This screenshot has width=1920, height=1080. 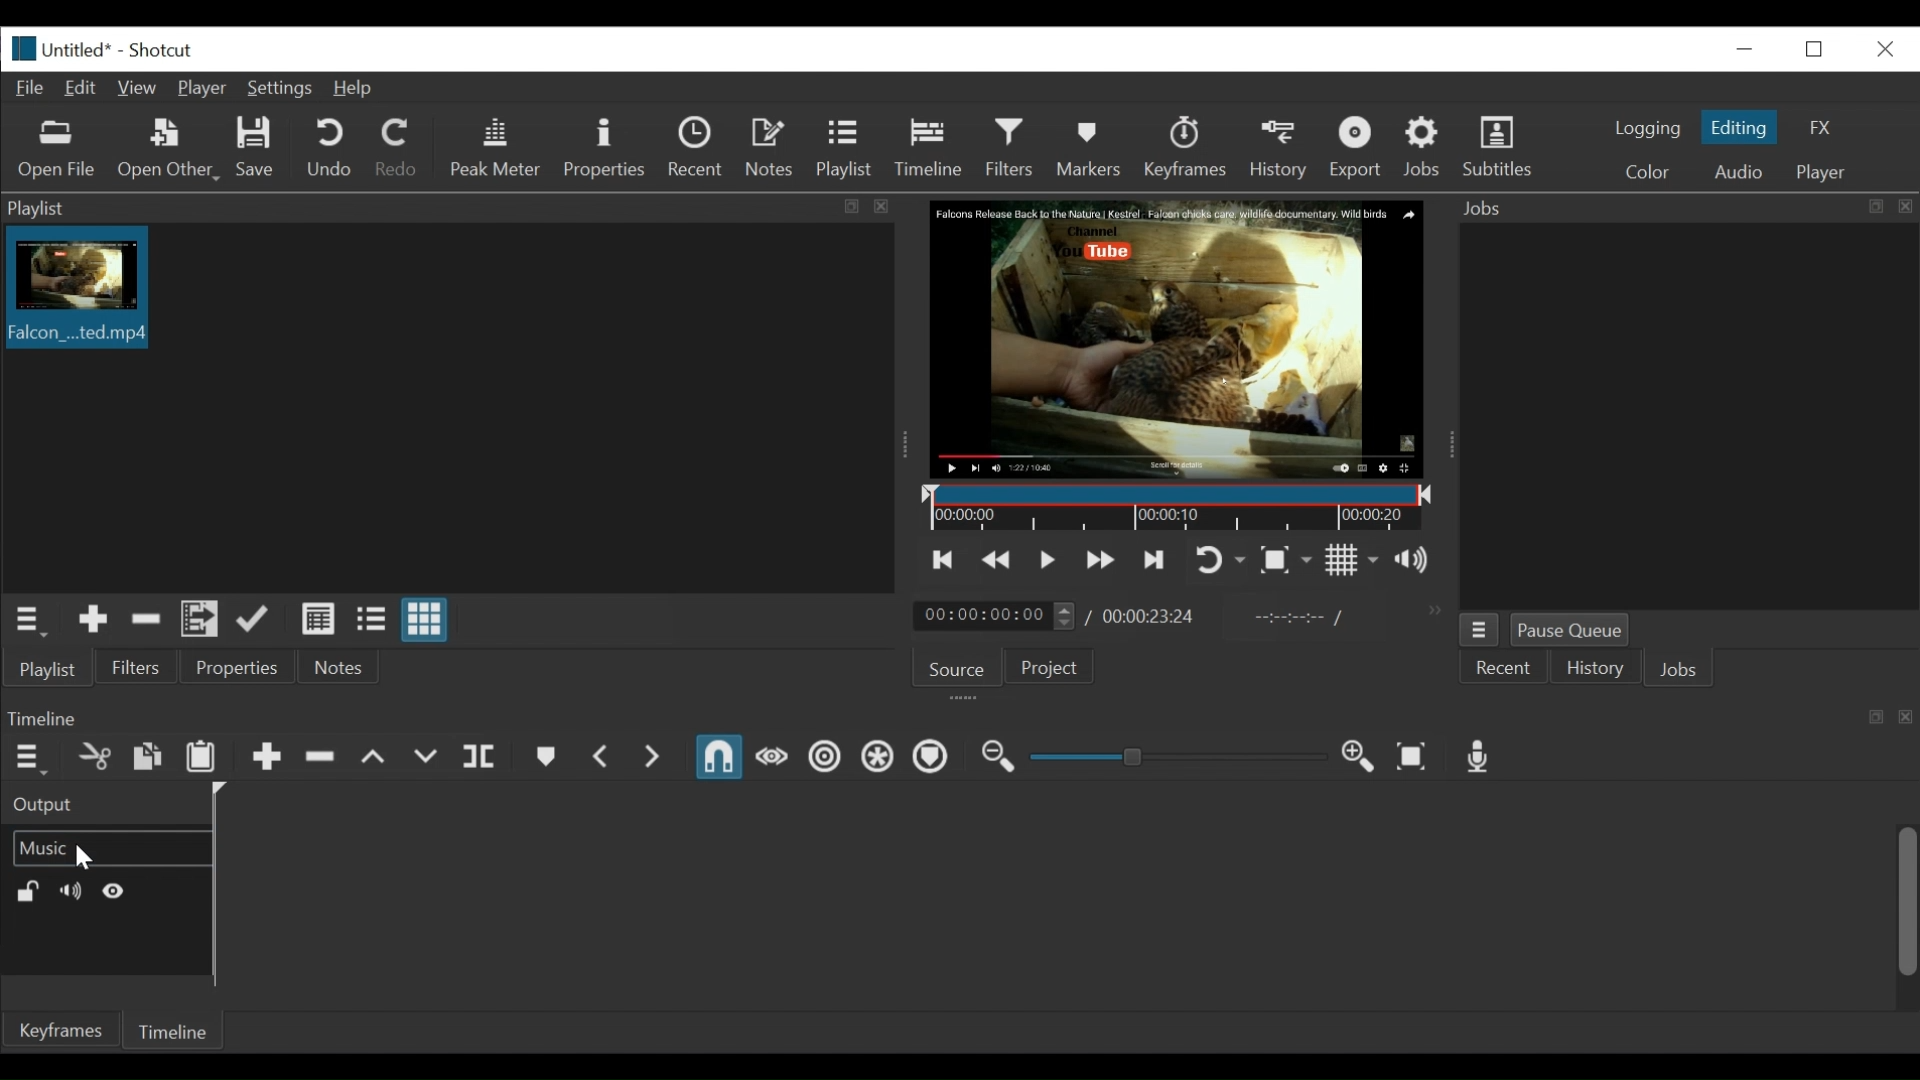 What do you see at coordinates (1151, 617) in the screenshot?
I see `Total Duration` at bounding box center [1151, 617].